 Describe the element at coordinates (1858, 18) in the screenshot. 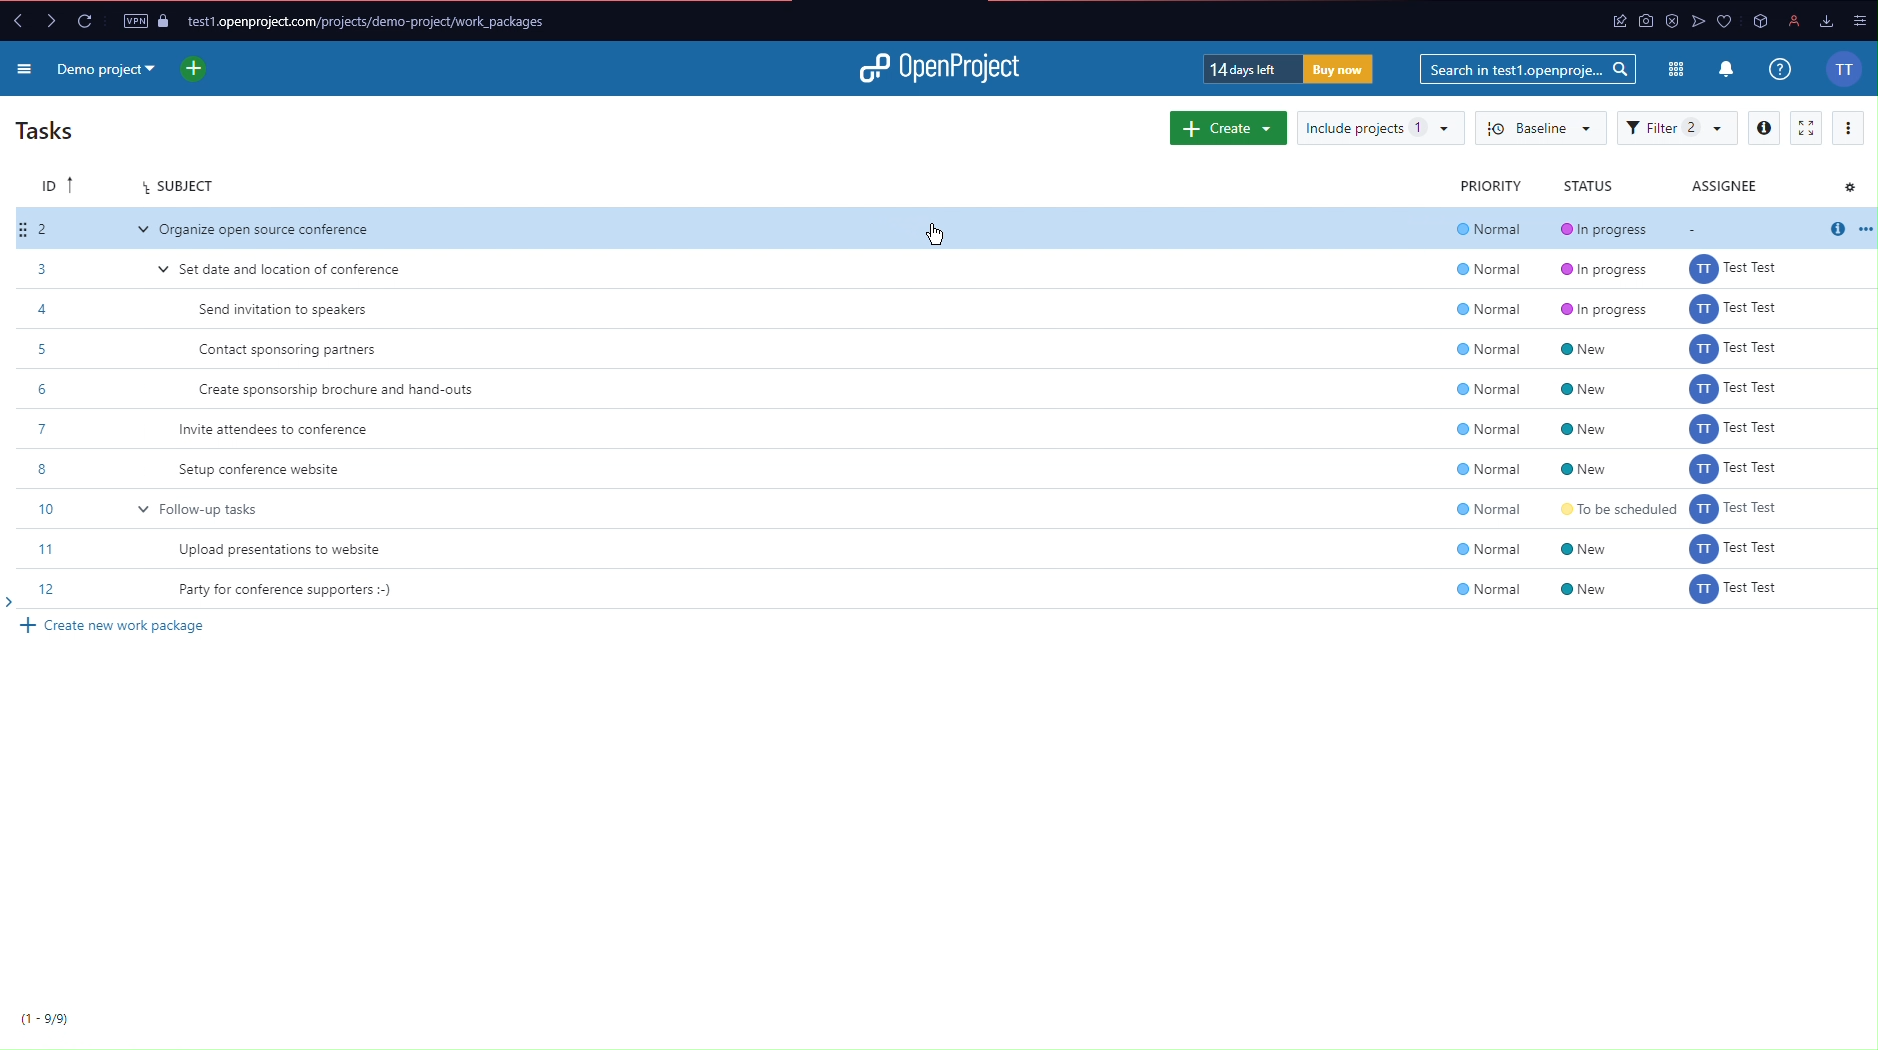

I see `options` at that location.